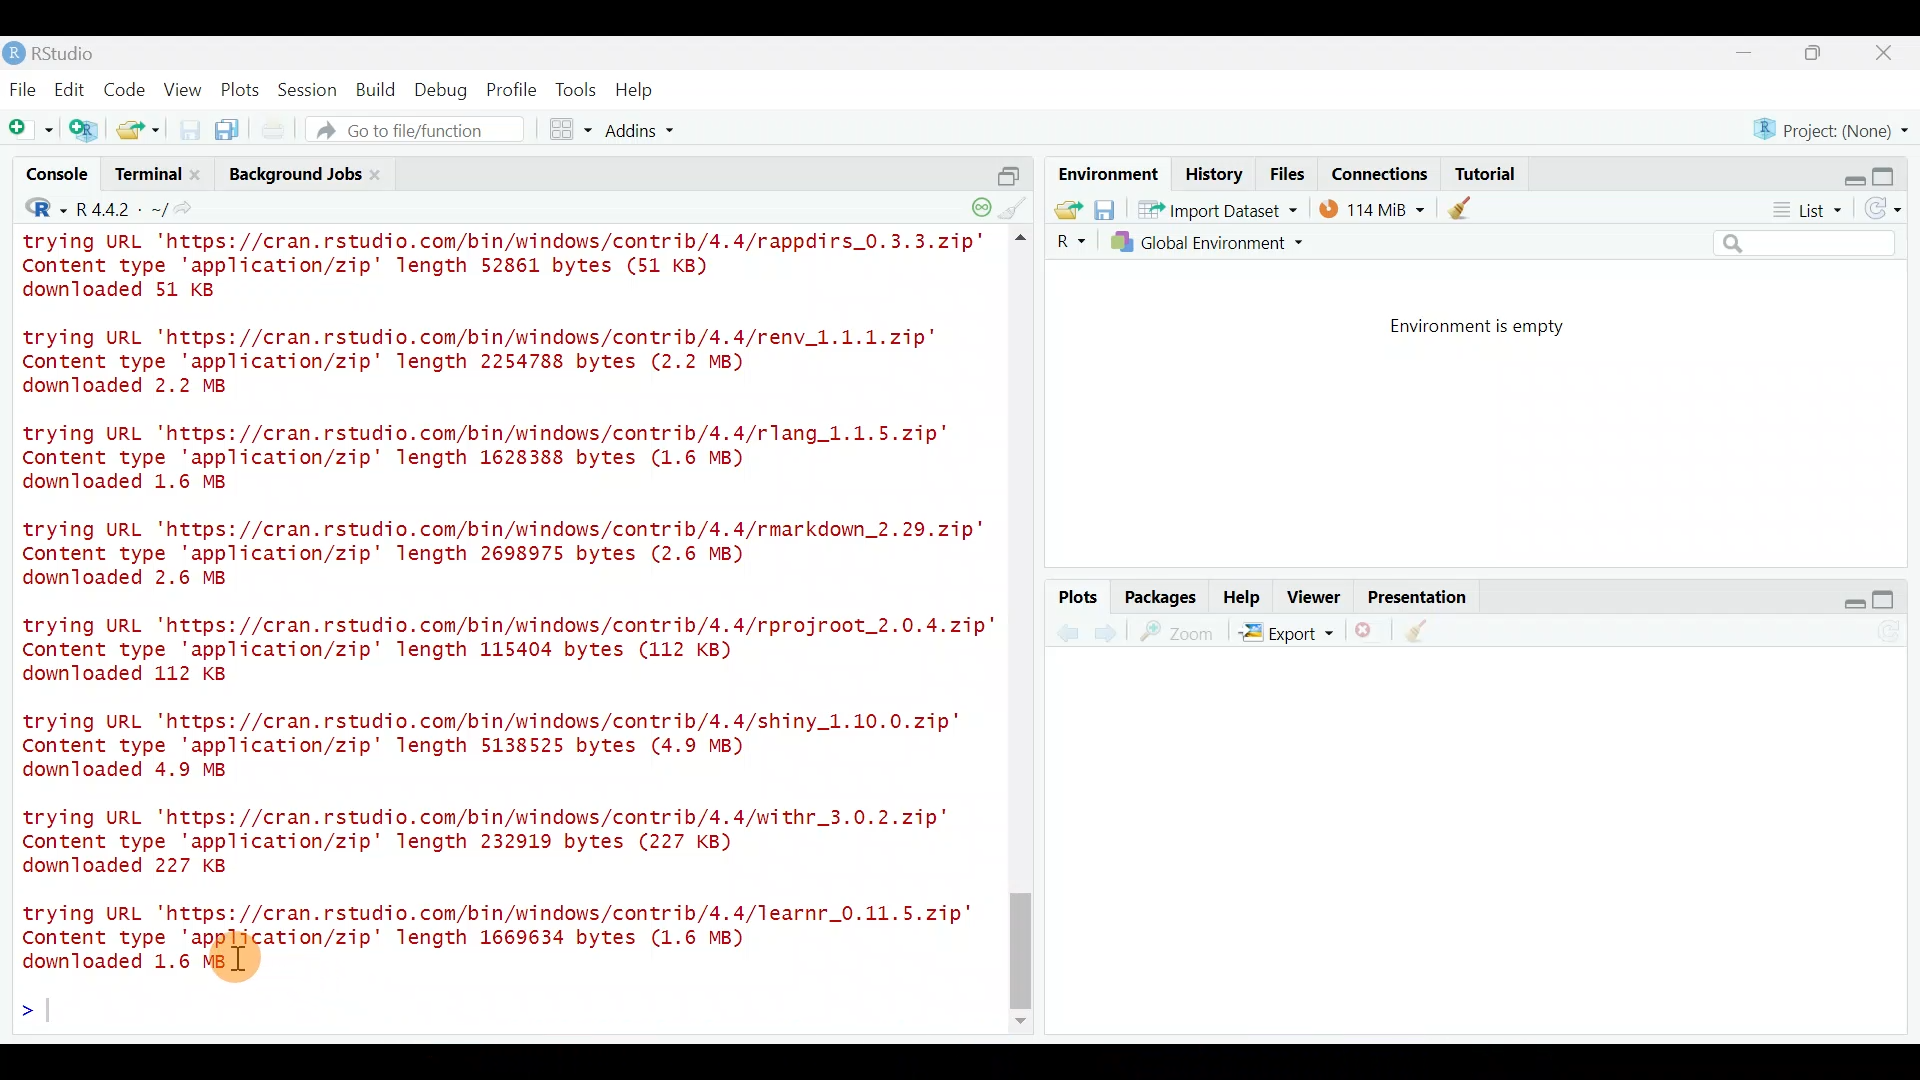 This screenshot has height=1080, width=1920. What do you see at coordinates (980, 201) in the screenshot?
I see `session suspend timeout paused - a child session is running` at bounding box center [980, 201].